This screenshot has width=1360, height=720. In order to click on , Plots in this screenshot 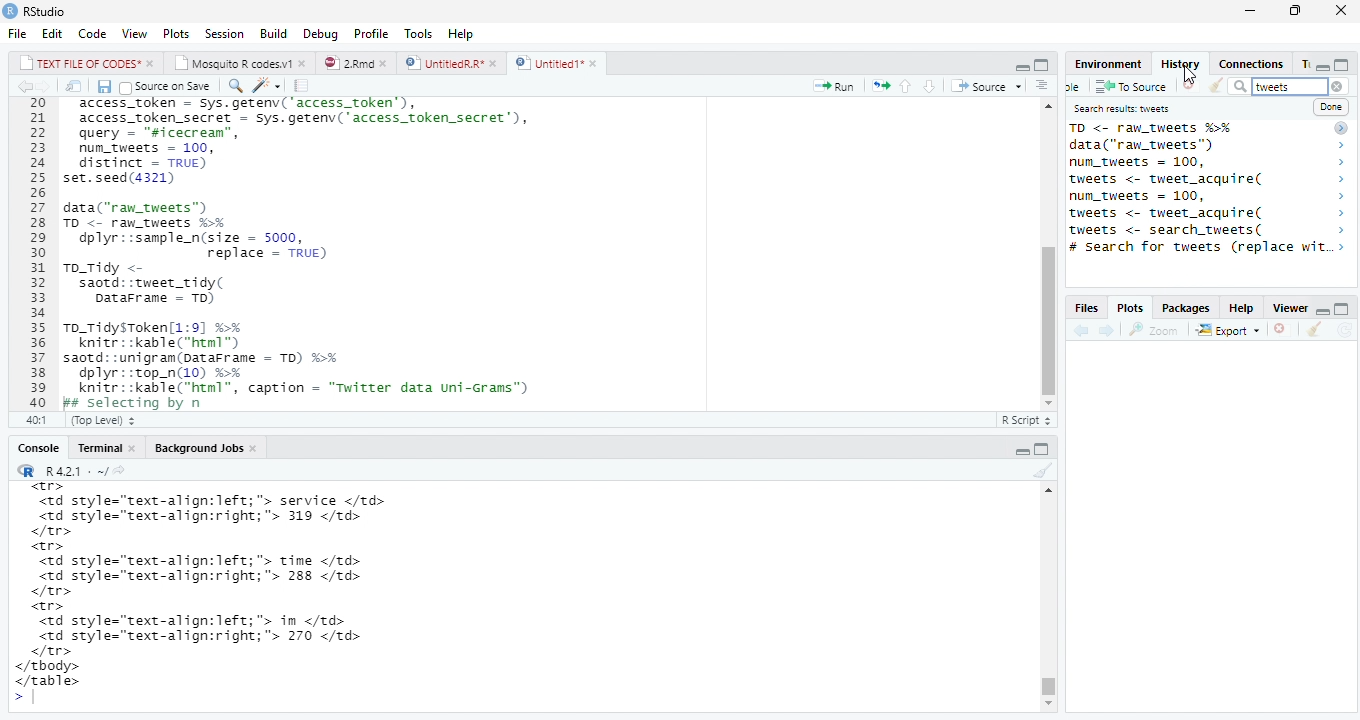, I will do `click(1130, 308)`.